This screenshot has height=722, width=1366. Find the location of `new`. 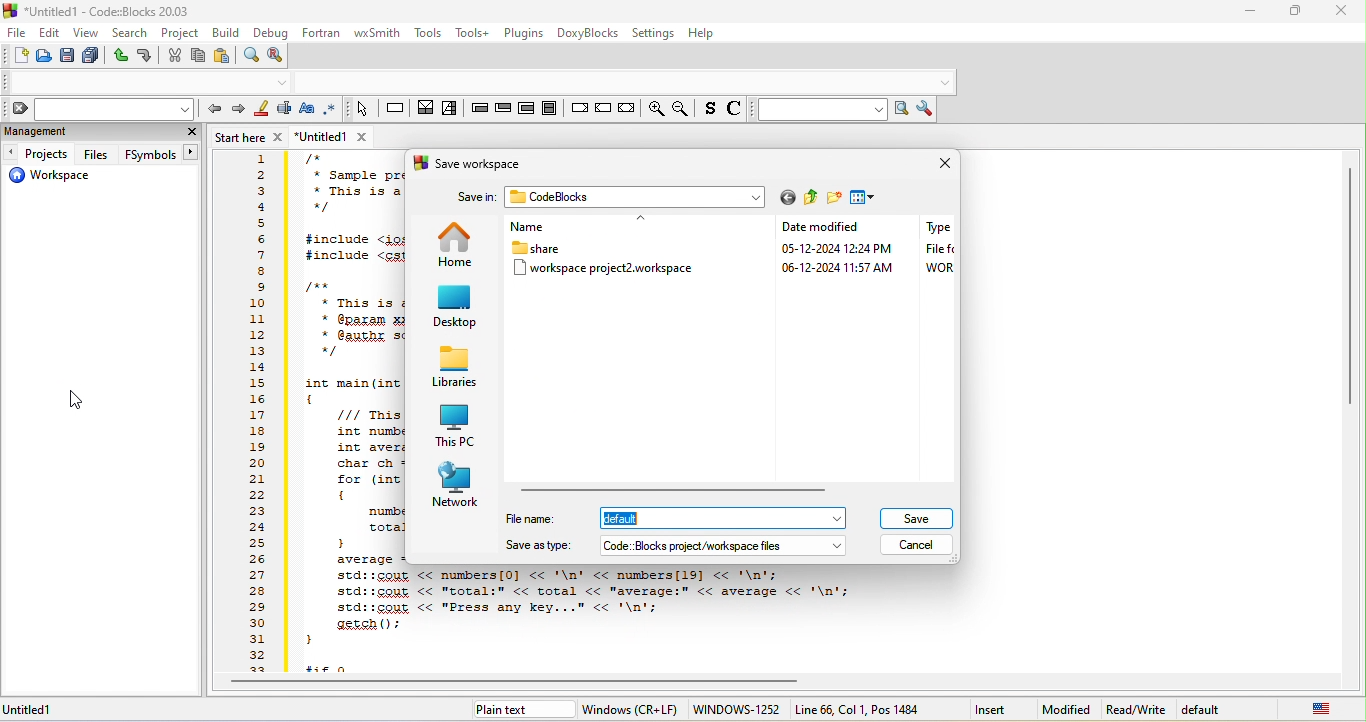

new is located at coordinates (18, 55).